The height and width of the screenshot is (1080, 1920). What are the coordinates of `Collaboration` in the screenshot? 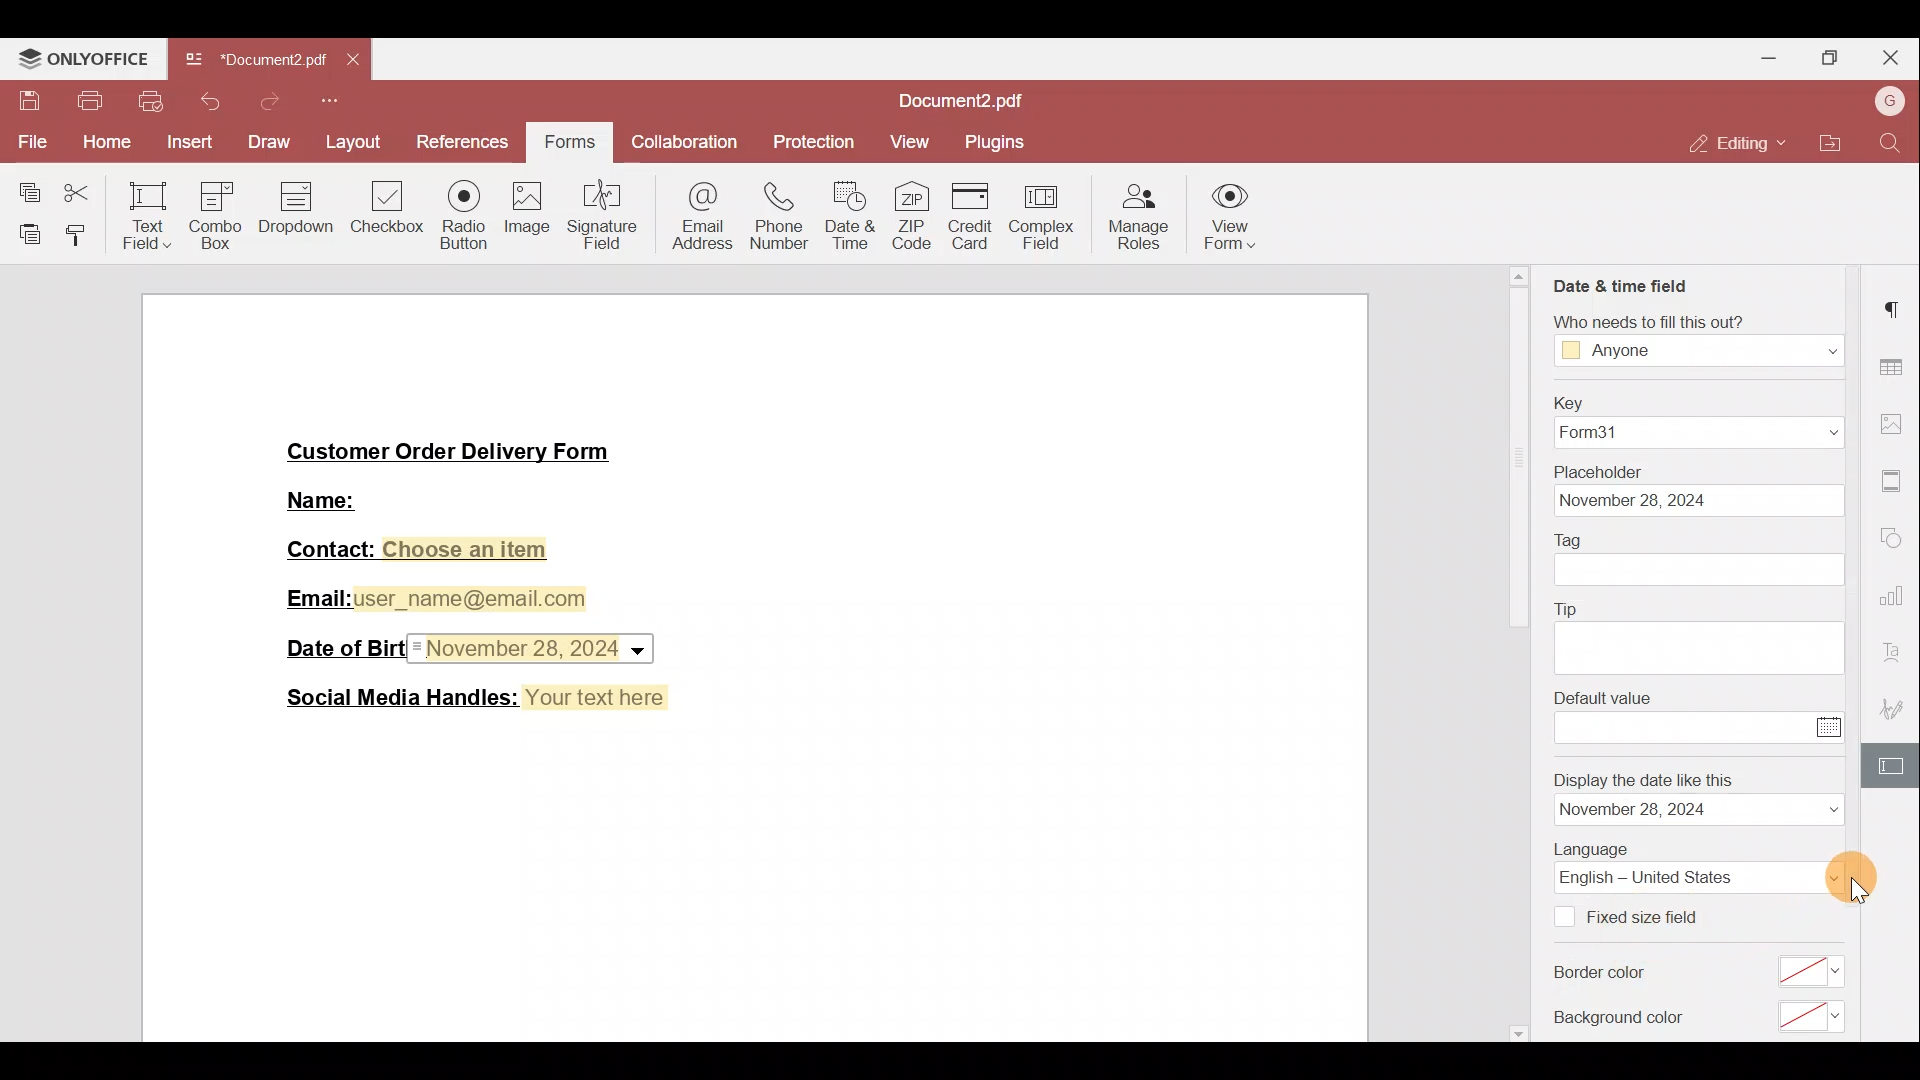 It's located at (681, 144).